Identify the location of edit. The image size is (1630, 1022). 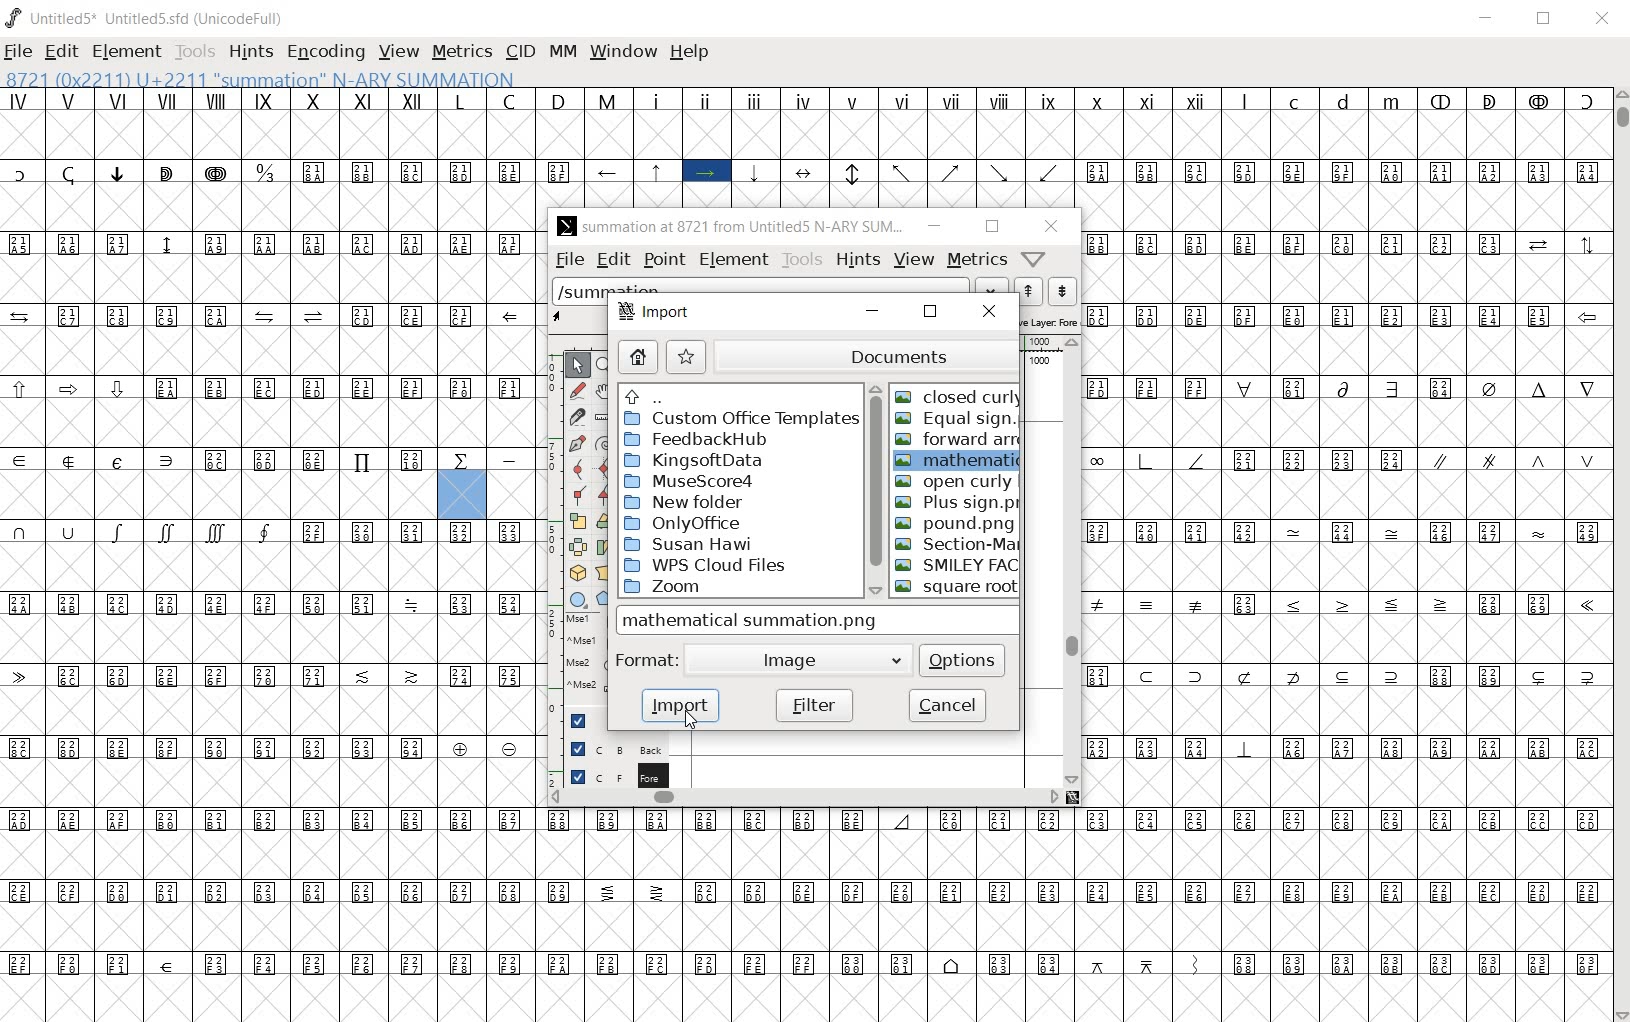
(611, 258).